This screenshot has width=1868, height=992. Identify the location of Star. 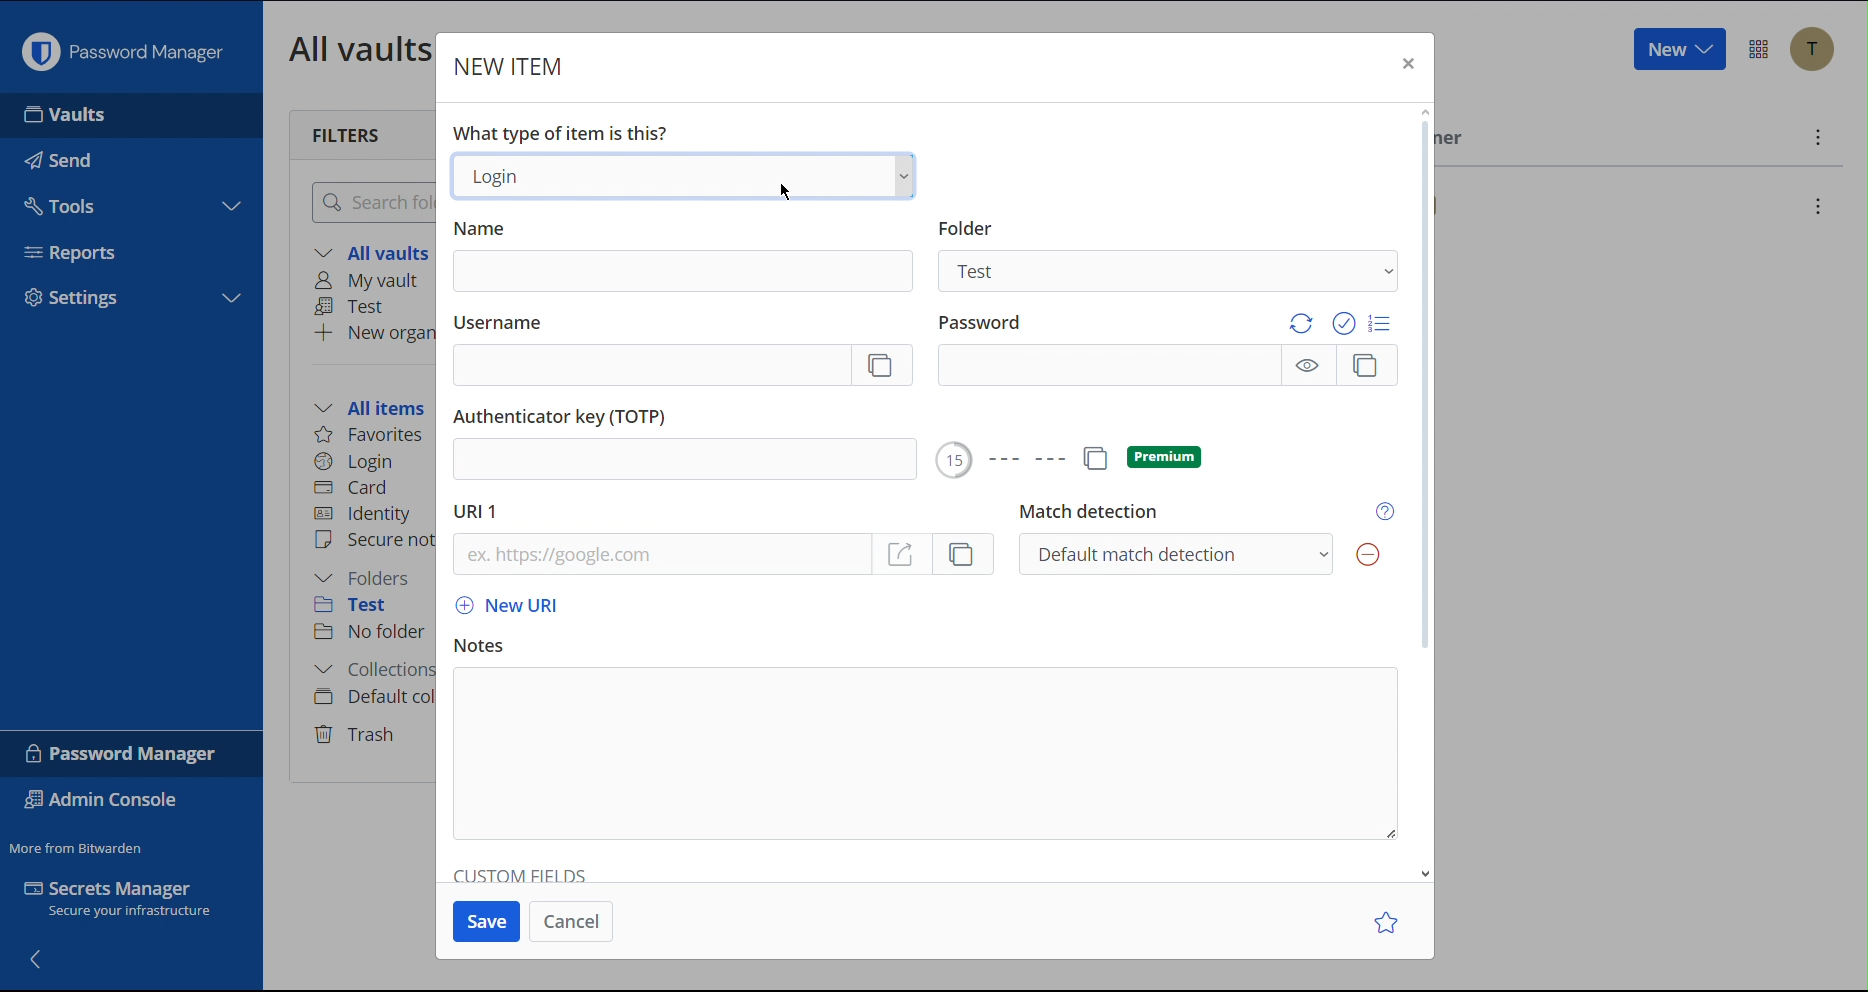
(1389, 921).